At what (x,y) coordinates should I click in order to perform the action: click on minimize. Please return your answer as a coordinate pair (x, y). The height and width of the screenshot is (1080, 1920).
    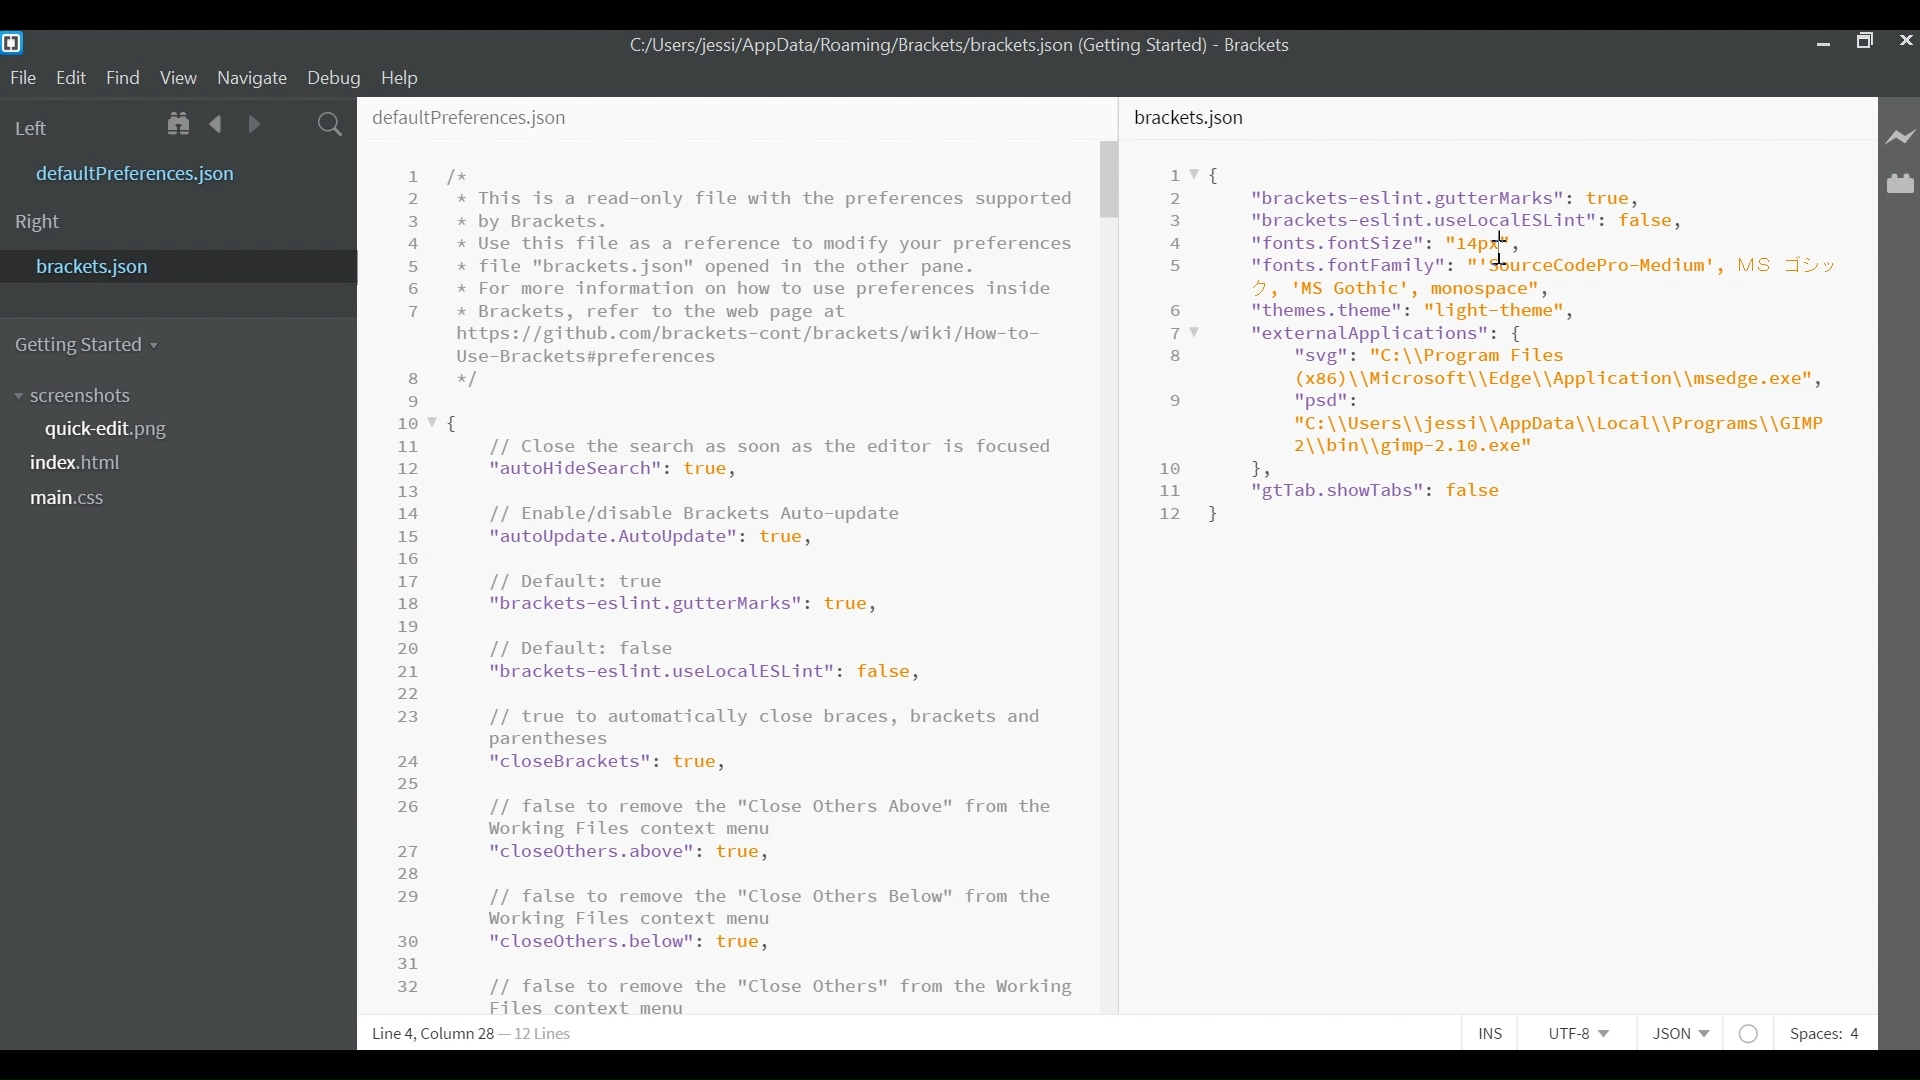
    Looking at the image, I should click on (1821, 42).